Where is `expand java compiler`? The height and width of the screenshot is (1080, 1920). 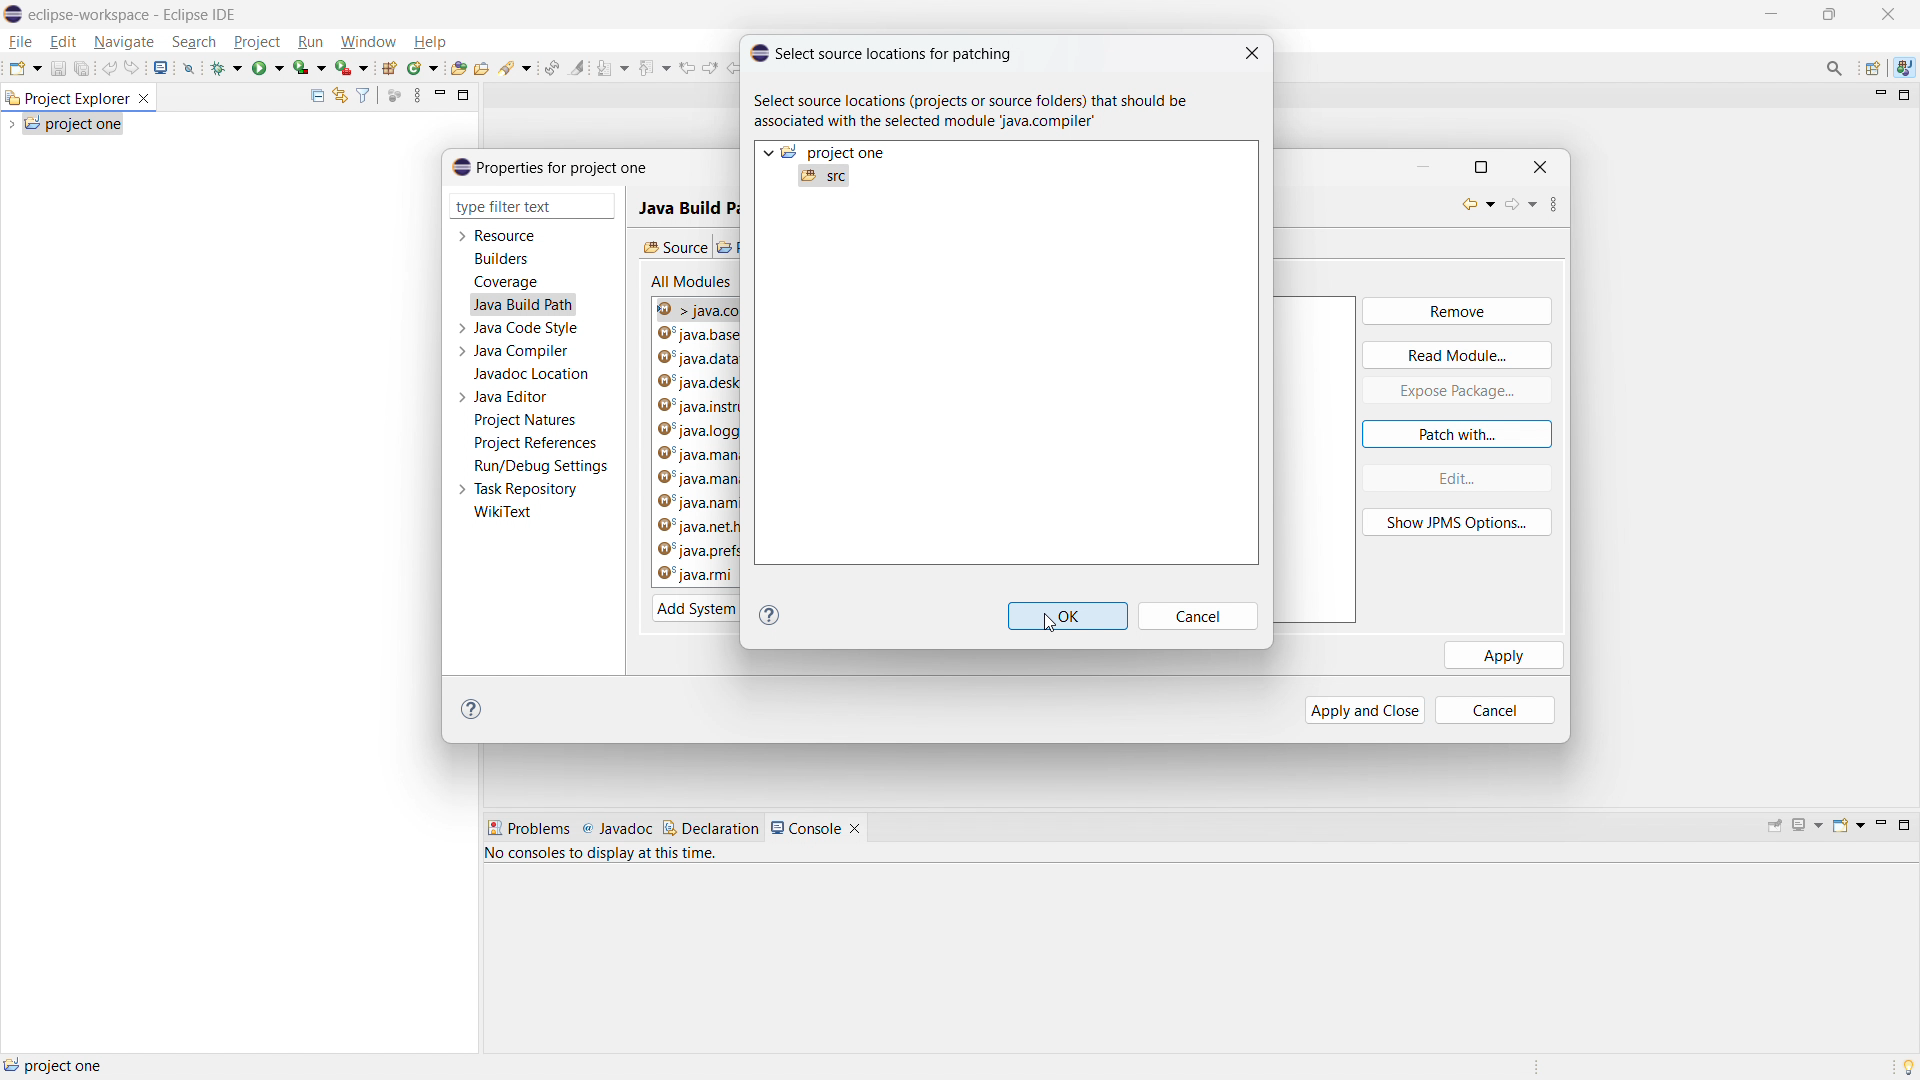
expand java compiler is located at coordinates (461, 351).